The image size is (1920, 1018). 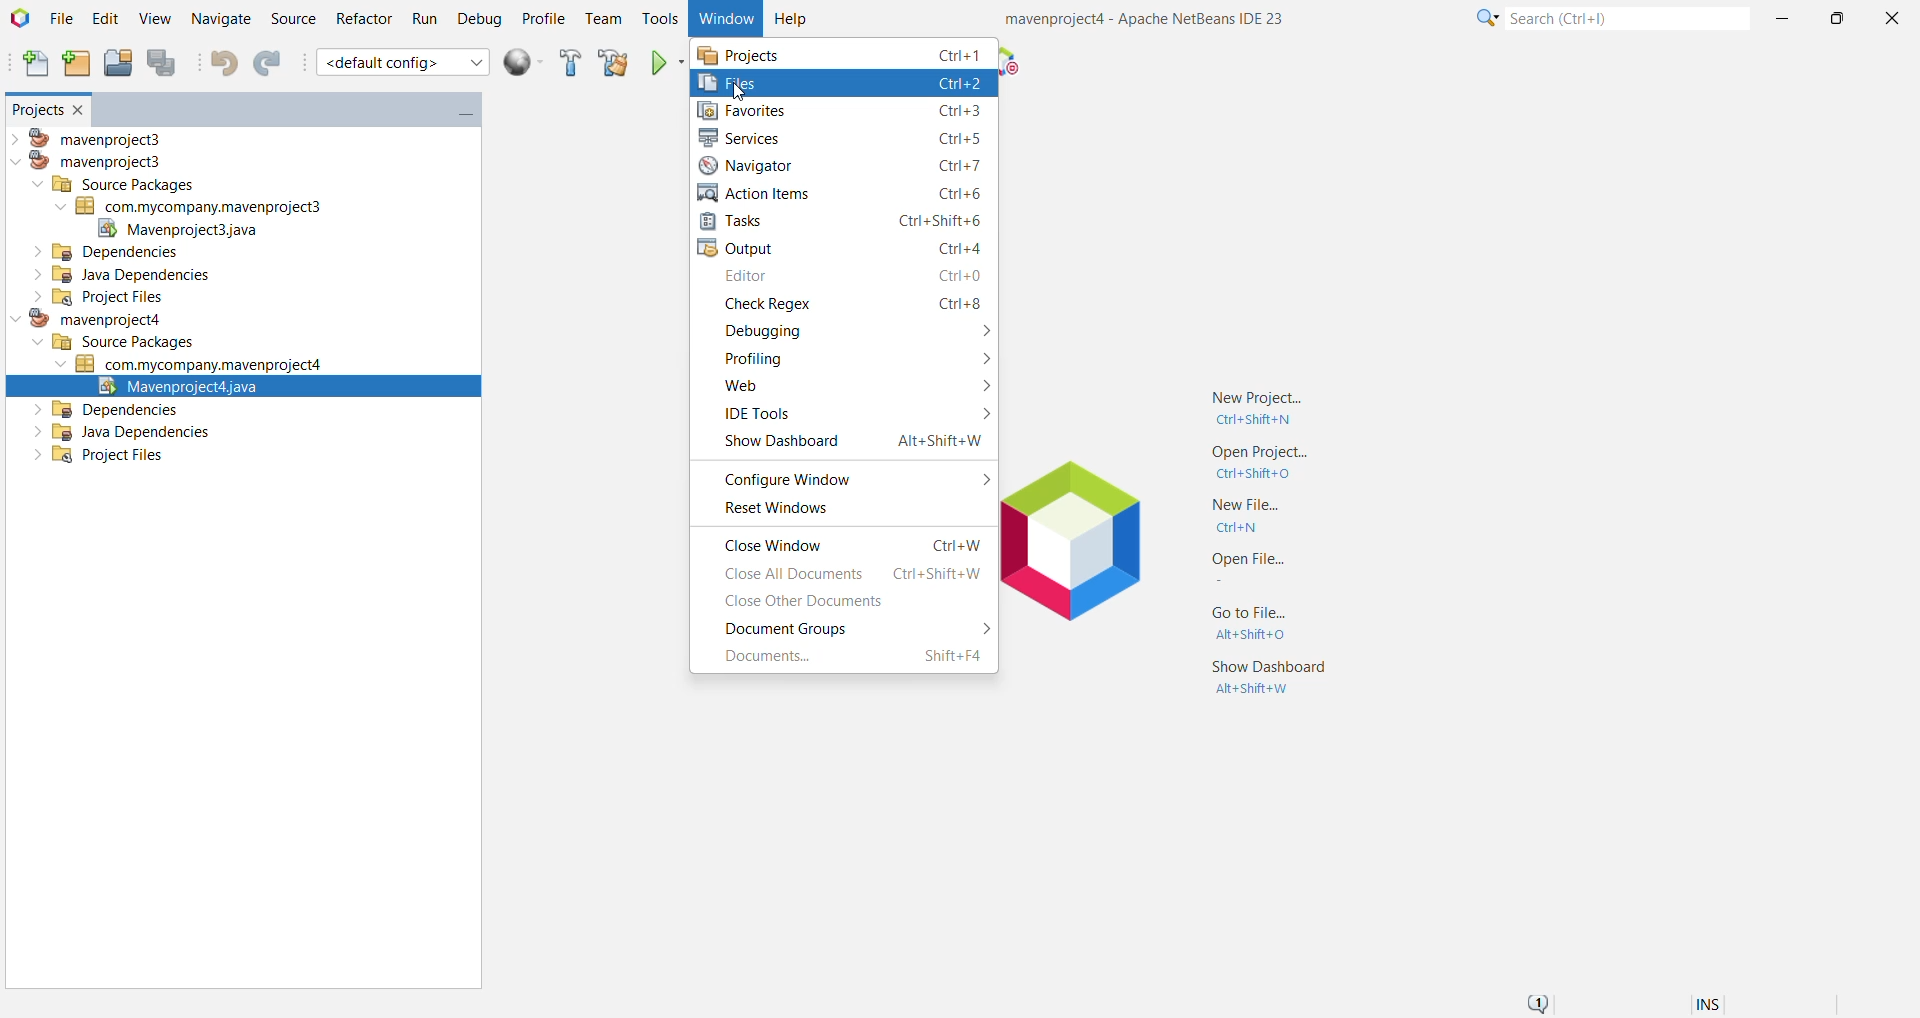 What do you see at coordinates (1249, 620) in the screenshot?
I see `Go to File` at bounding box center [1249, 620].